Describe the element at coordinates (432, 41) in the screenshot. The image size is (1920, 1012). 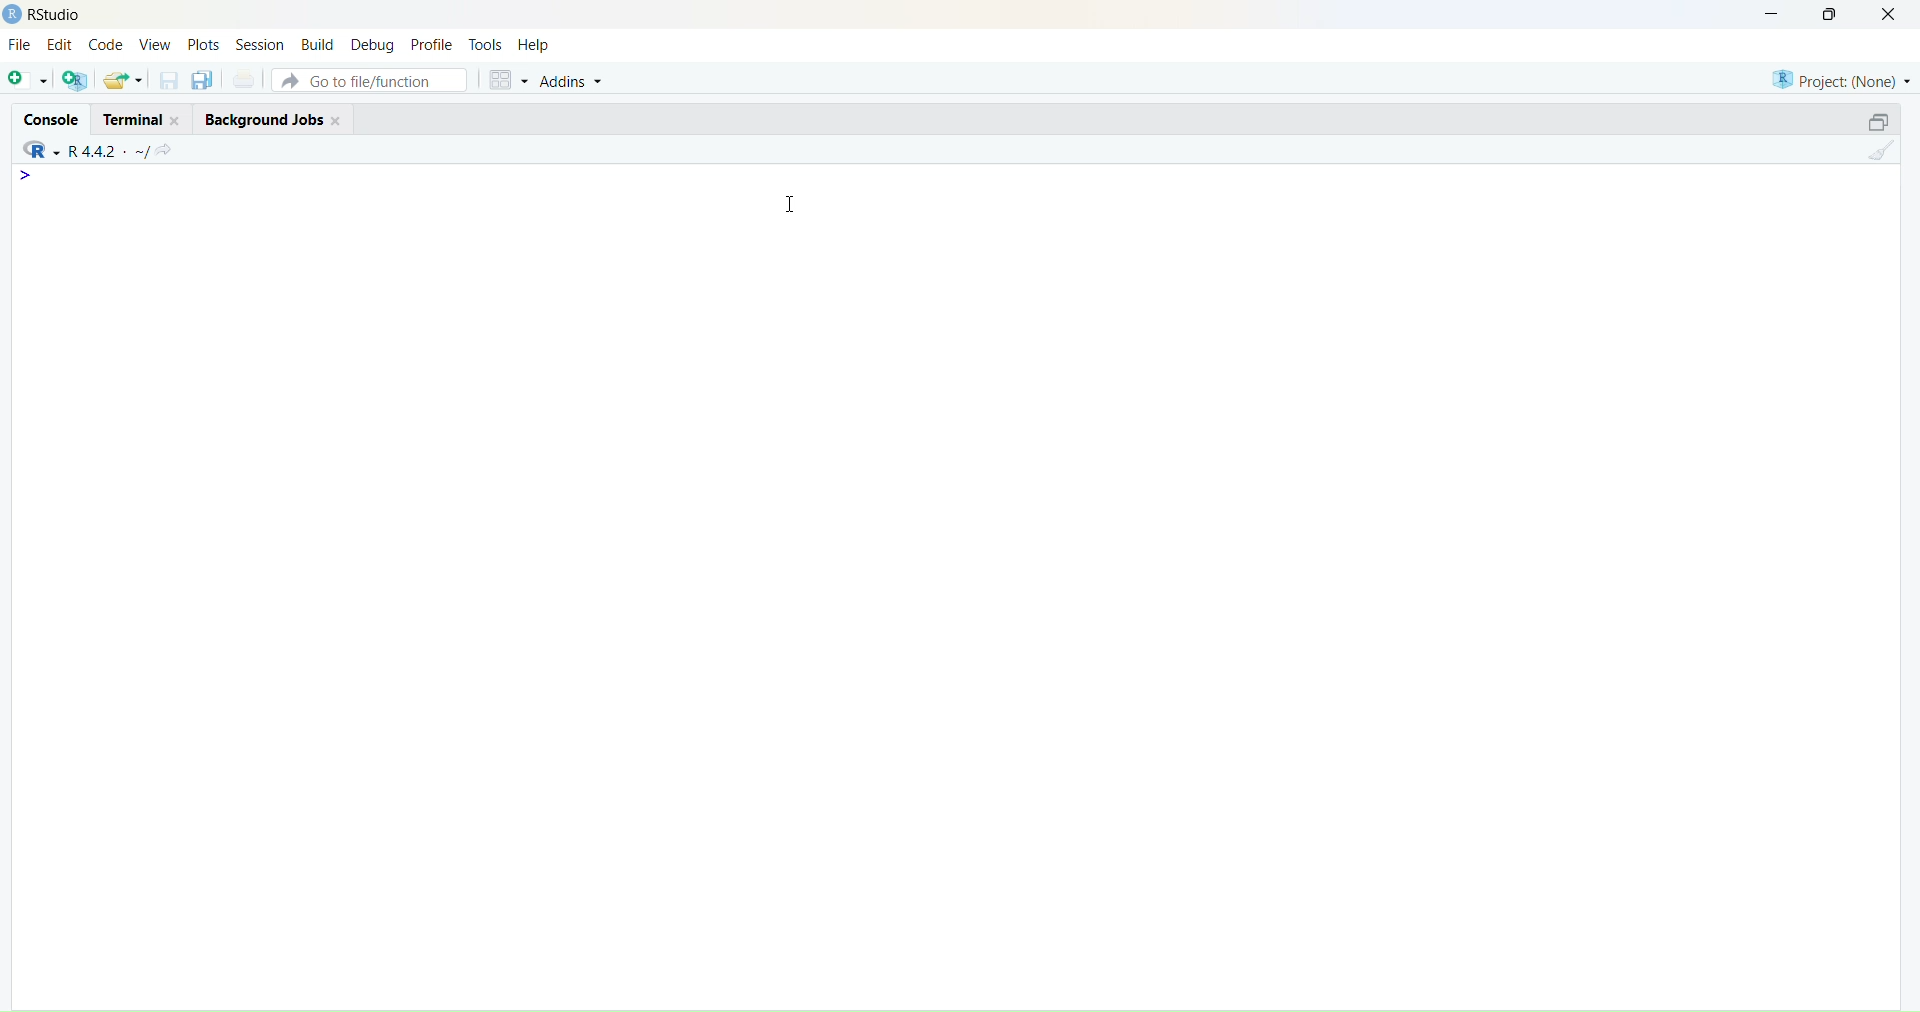
I see `Profile` at that location.